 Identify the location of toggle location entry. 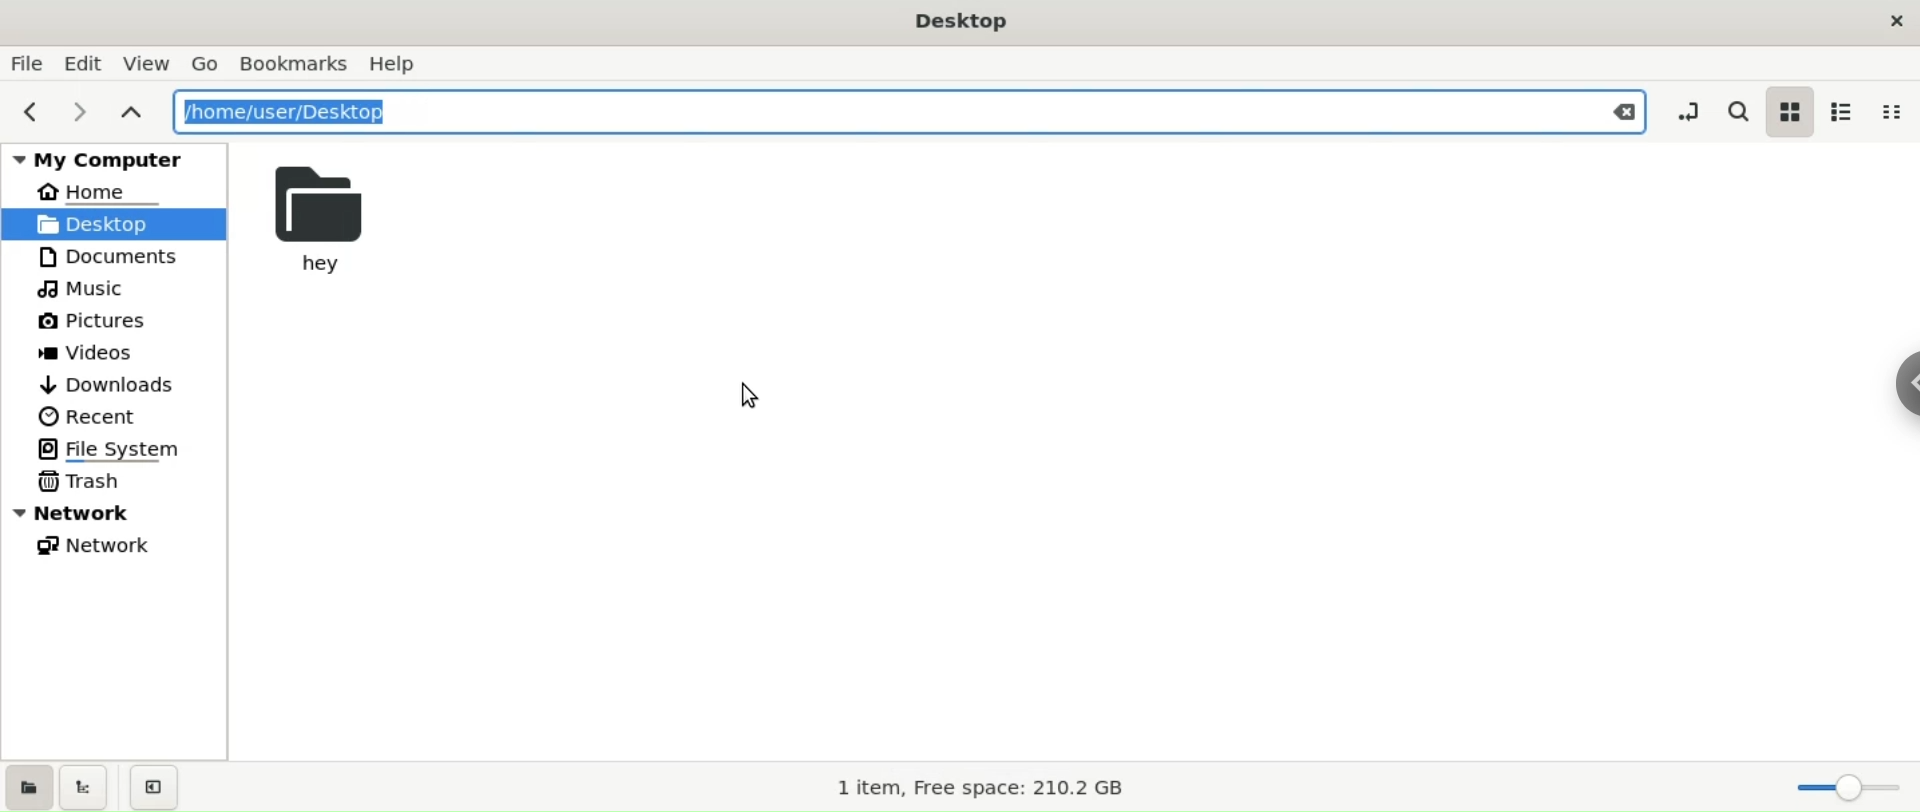
(1687, 111).